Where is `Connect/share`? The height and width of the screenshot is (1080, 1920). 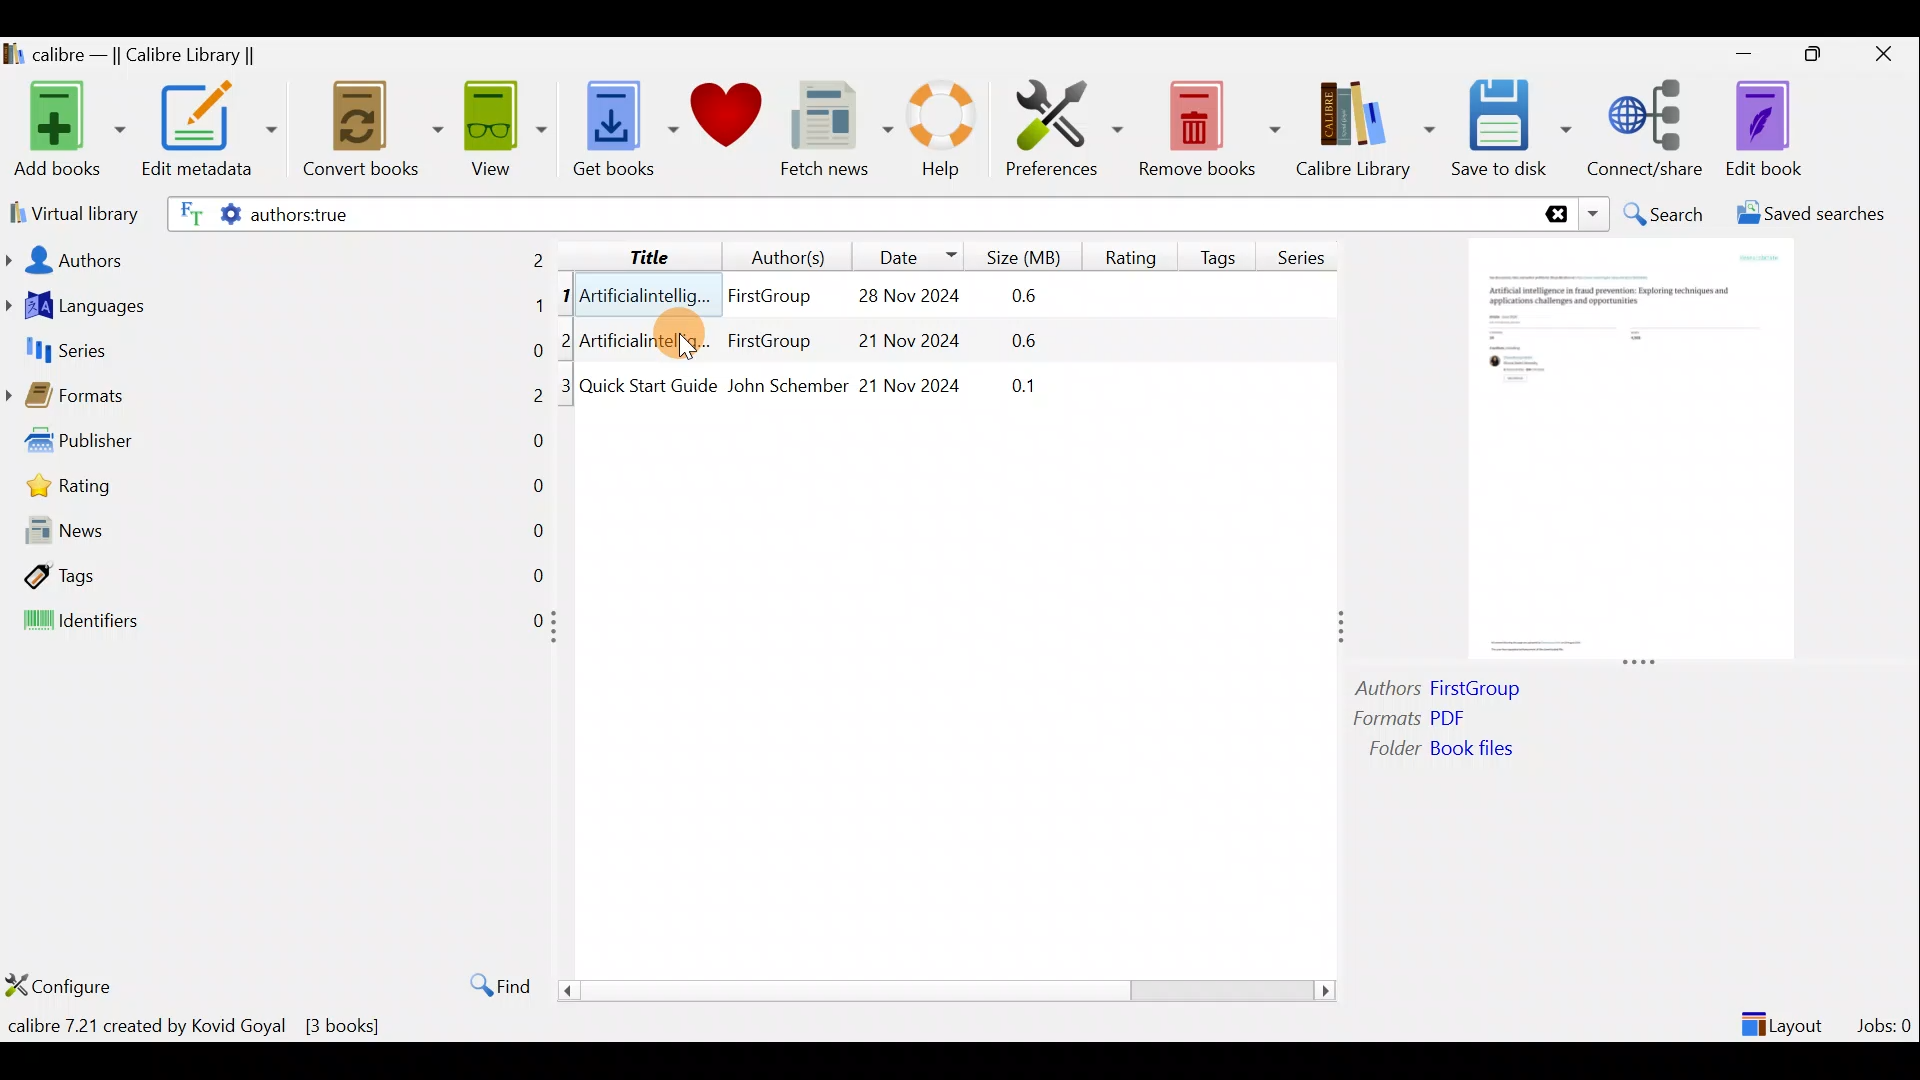 Connect/share is located at coordinates (1648, 125).